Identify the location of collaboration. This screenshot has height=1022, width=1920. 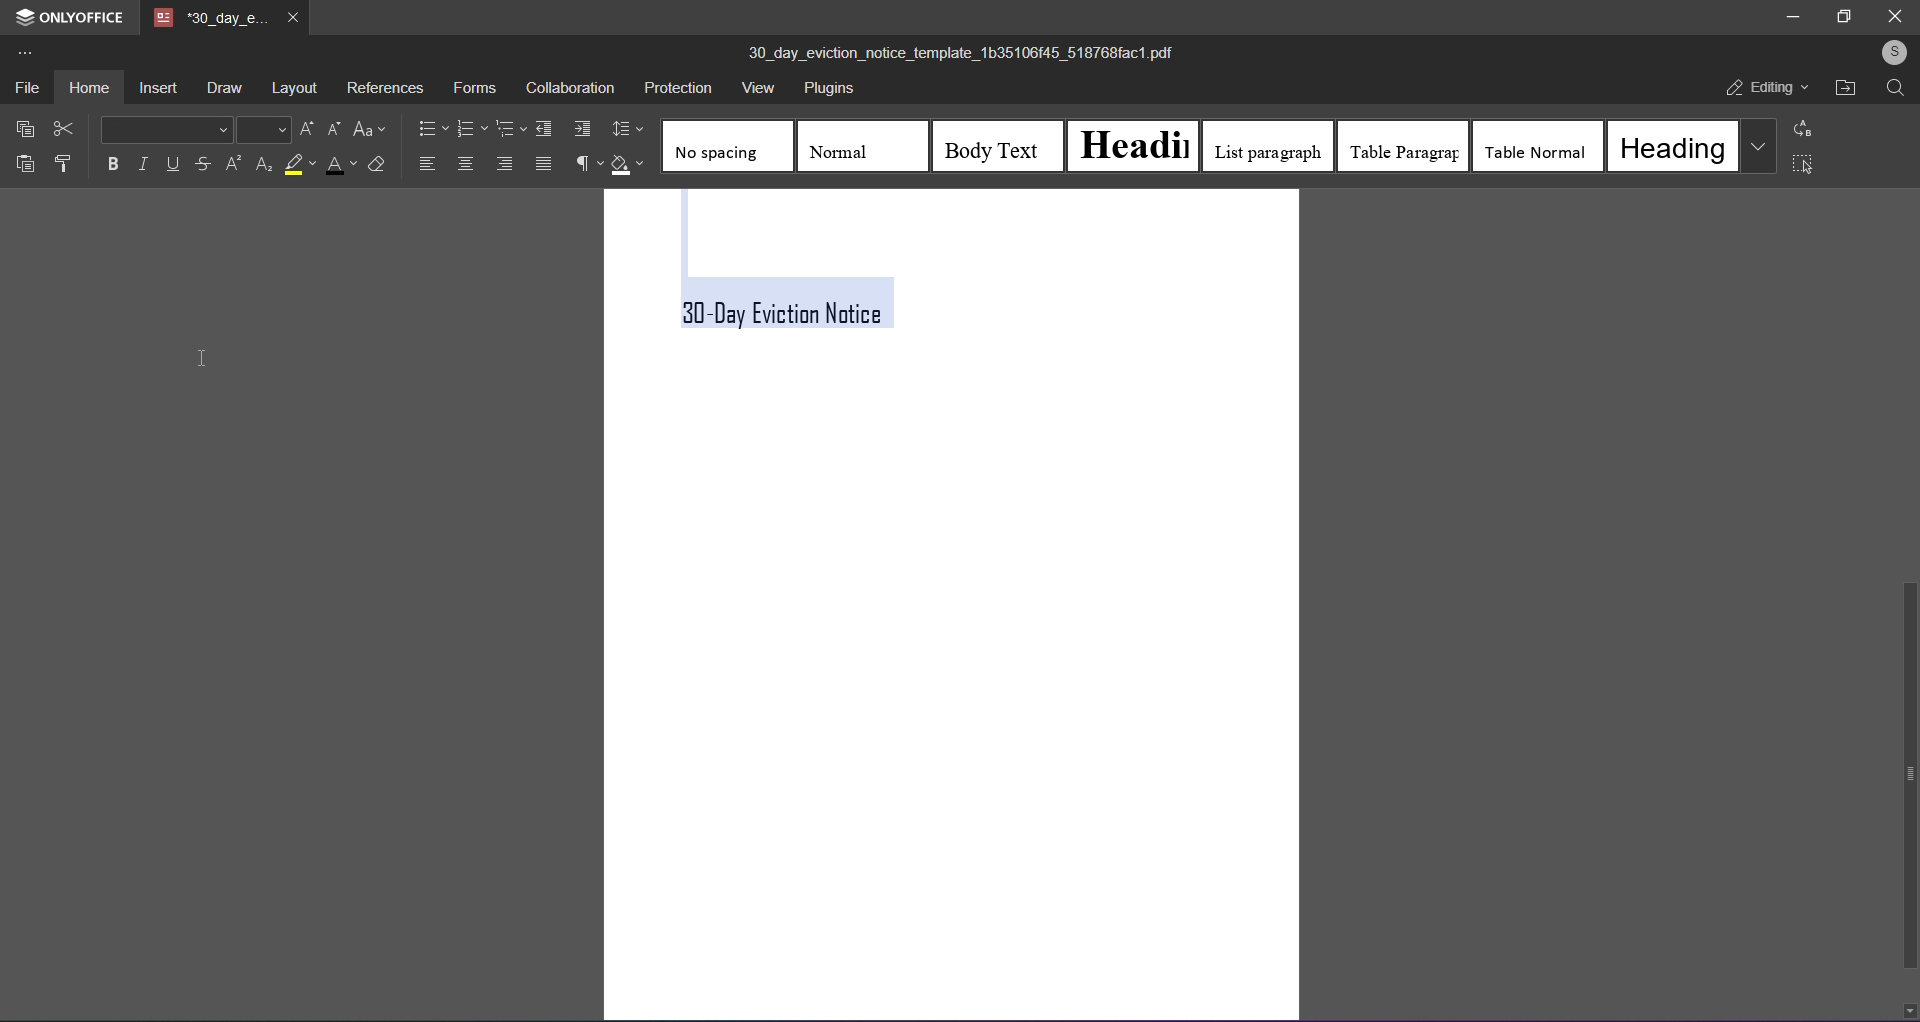
(568, 88).